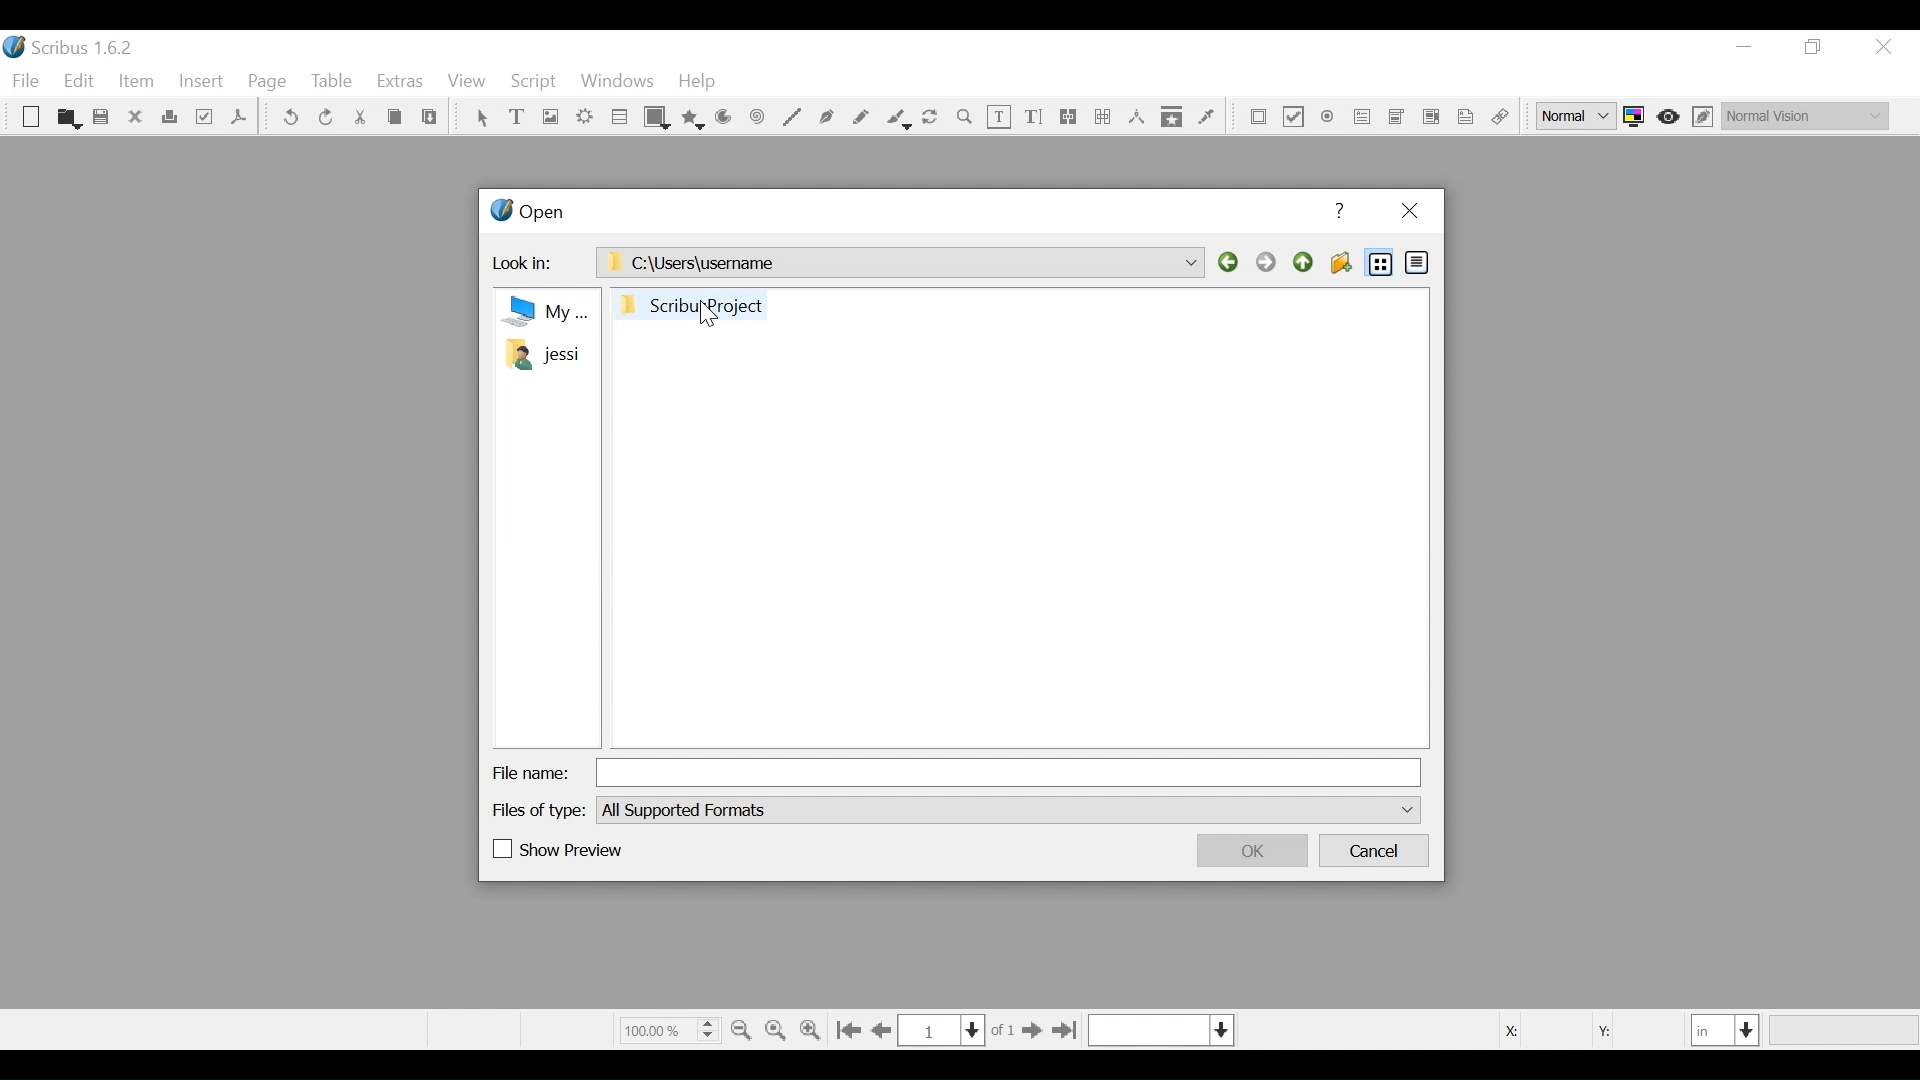 The height and width of the screenshot is (1080, 1920). I want to click on Windows, so click(617, 83).